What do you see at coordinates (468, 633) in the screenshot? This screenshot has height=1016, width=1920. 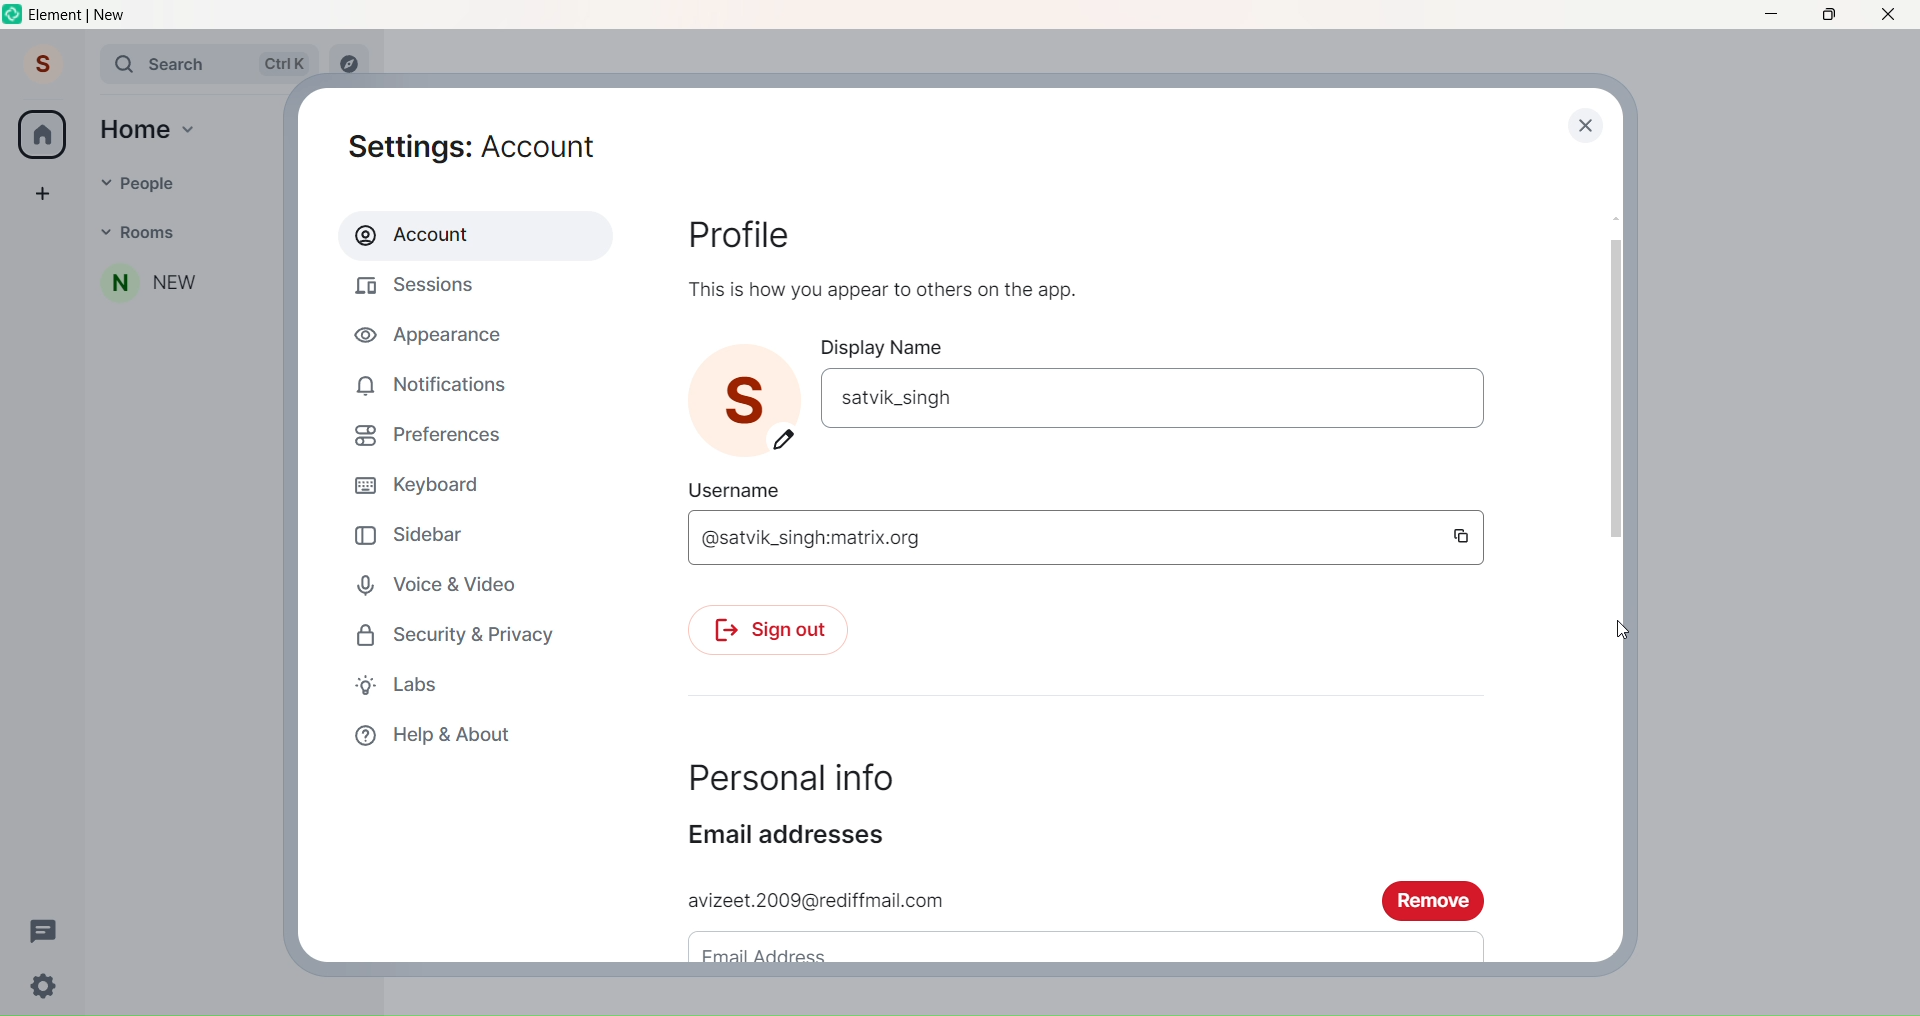 I see `Security and Privacy` at bounding box center [468, 633].